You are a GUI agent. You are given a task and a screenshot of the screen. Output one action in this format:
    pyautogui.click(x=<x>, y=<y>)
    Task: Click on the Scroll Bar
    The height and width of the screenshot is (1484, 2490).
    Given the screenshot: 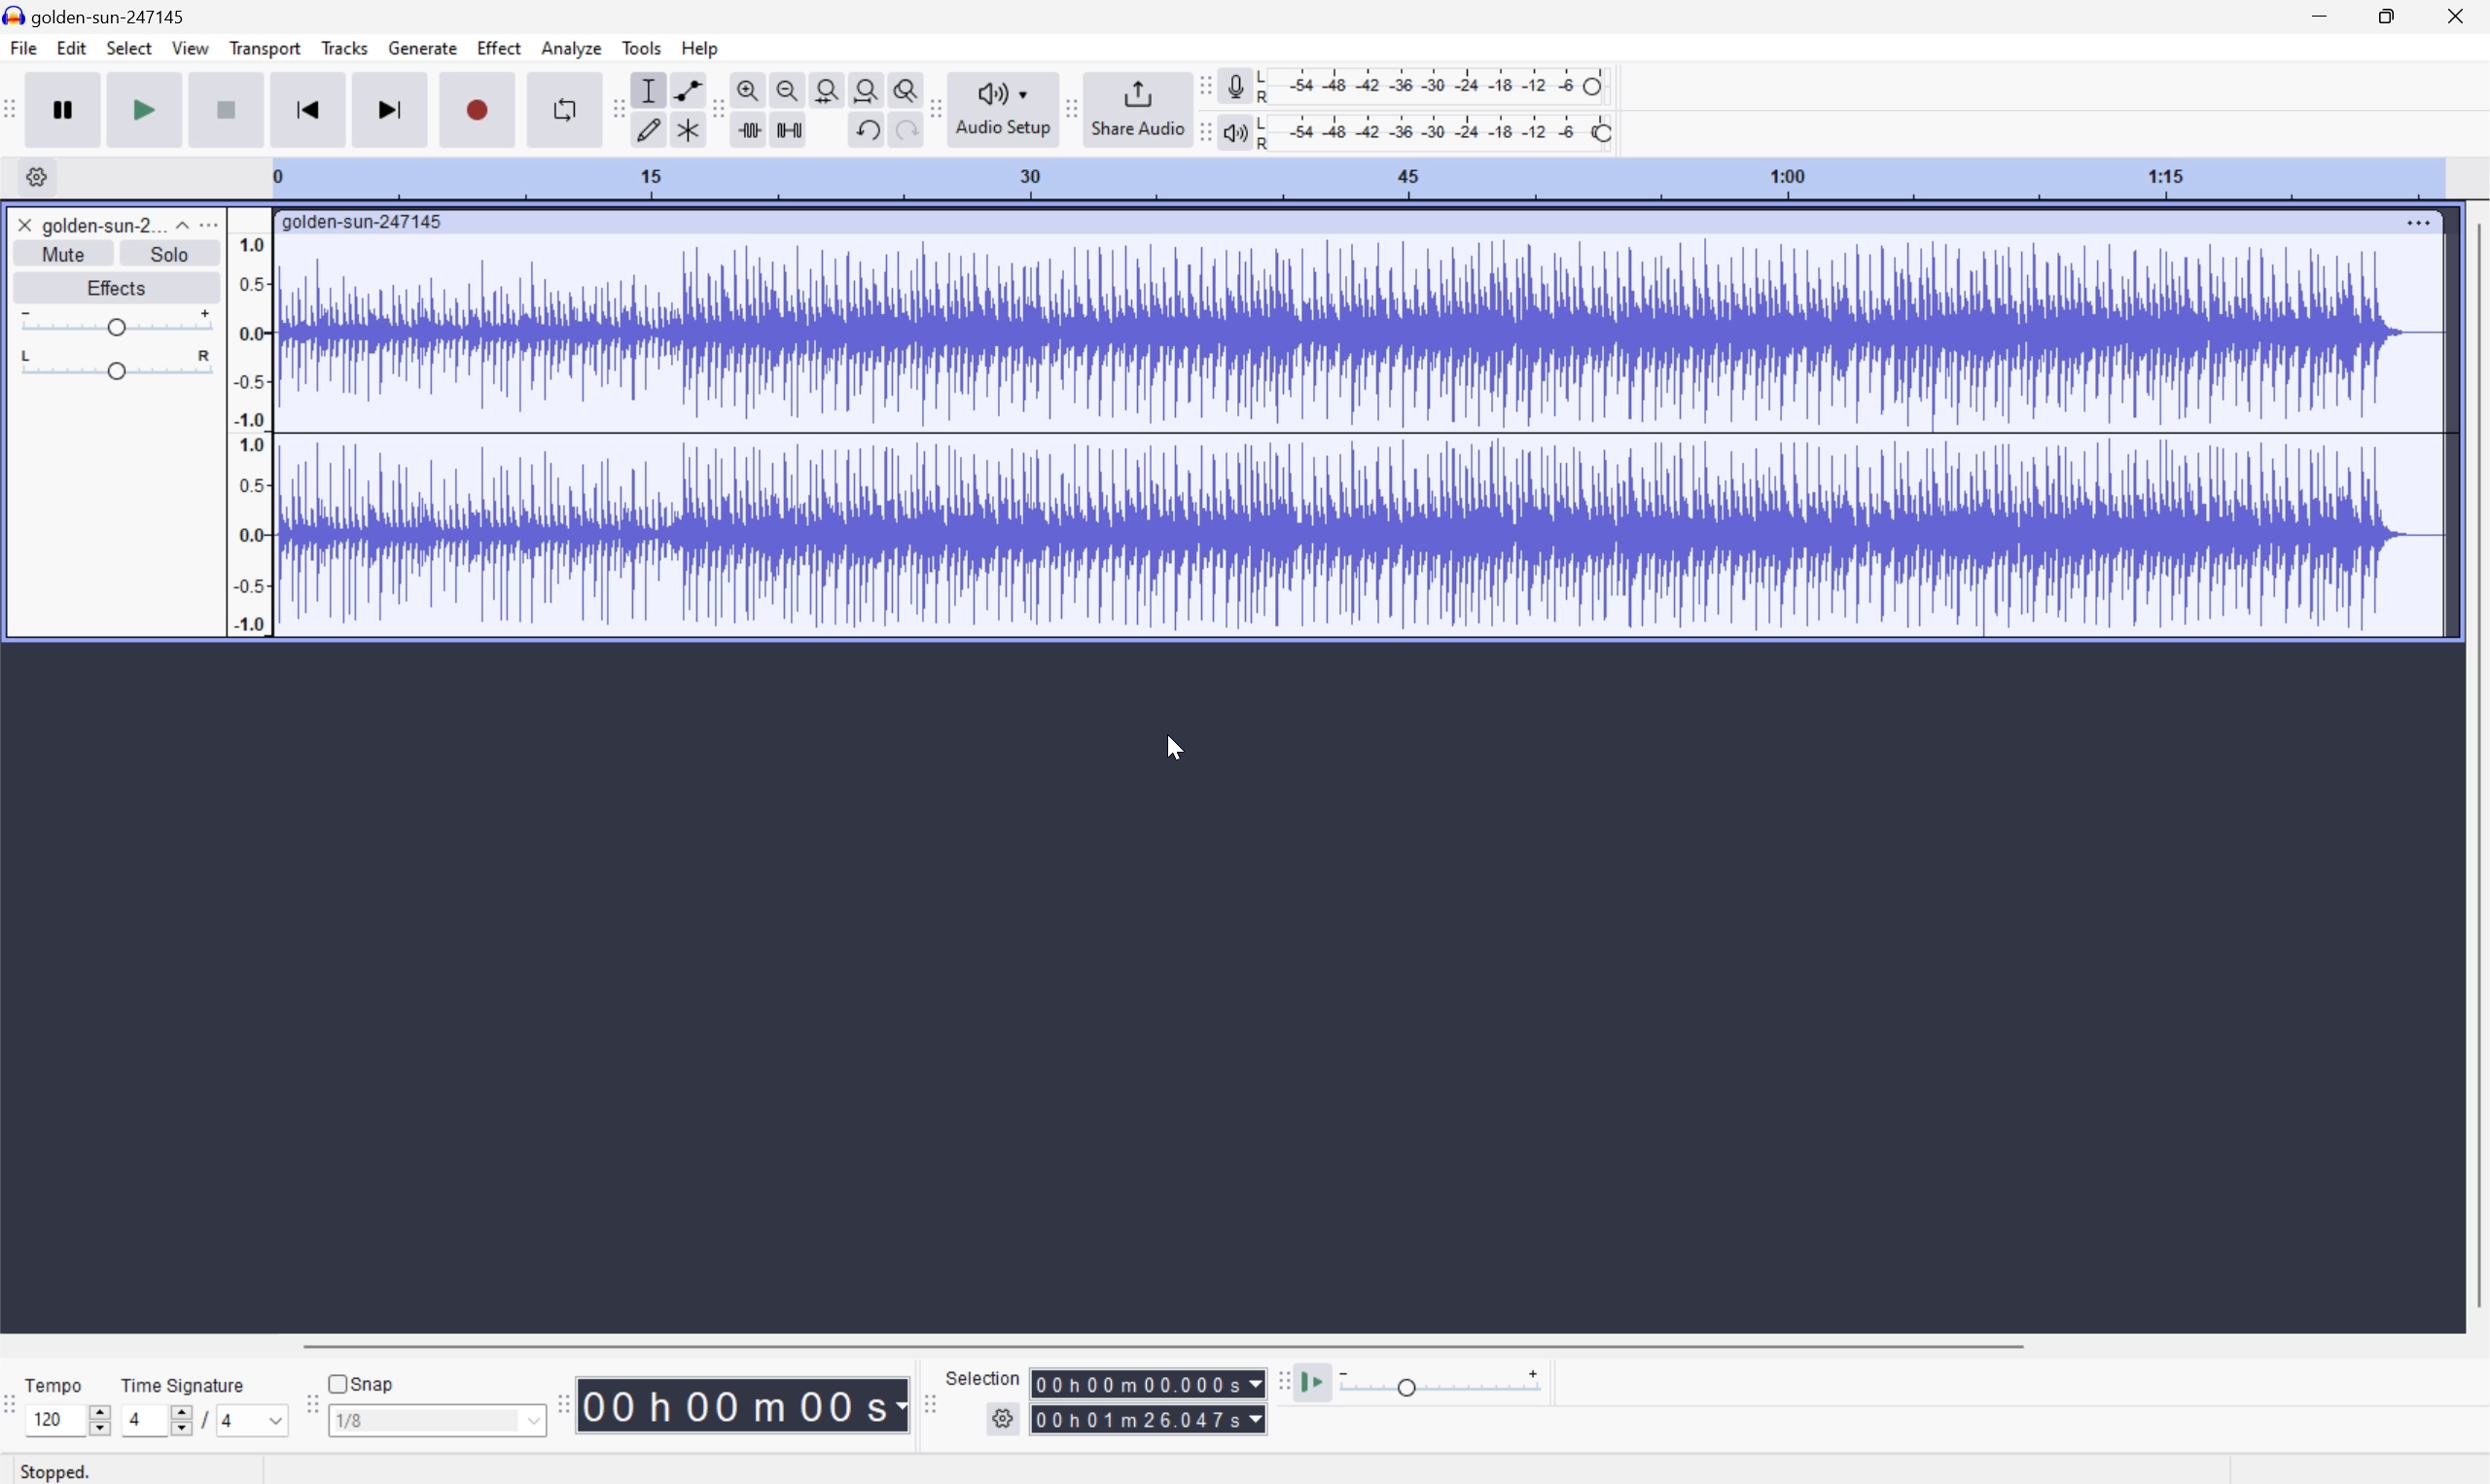 What is the action you would take?
    pyautogui.click(x=2474, y=763)
    